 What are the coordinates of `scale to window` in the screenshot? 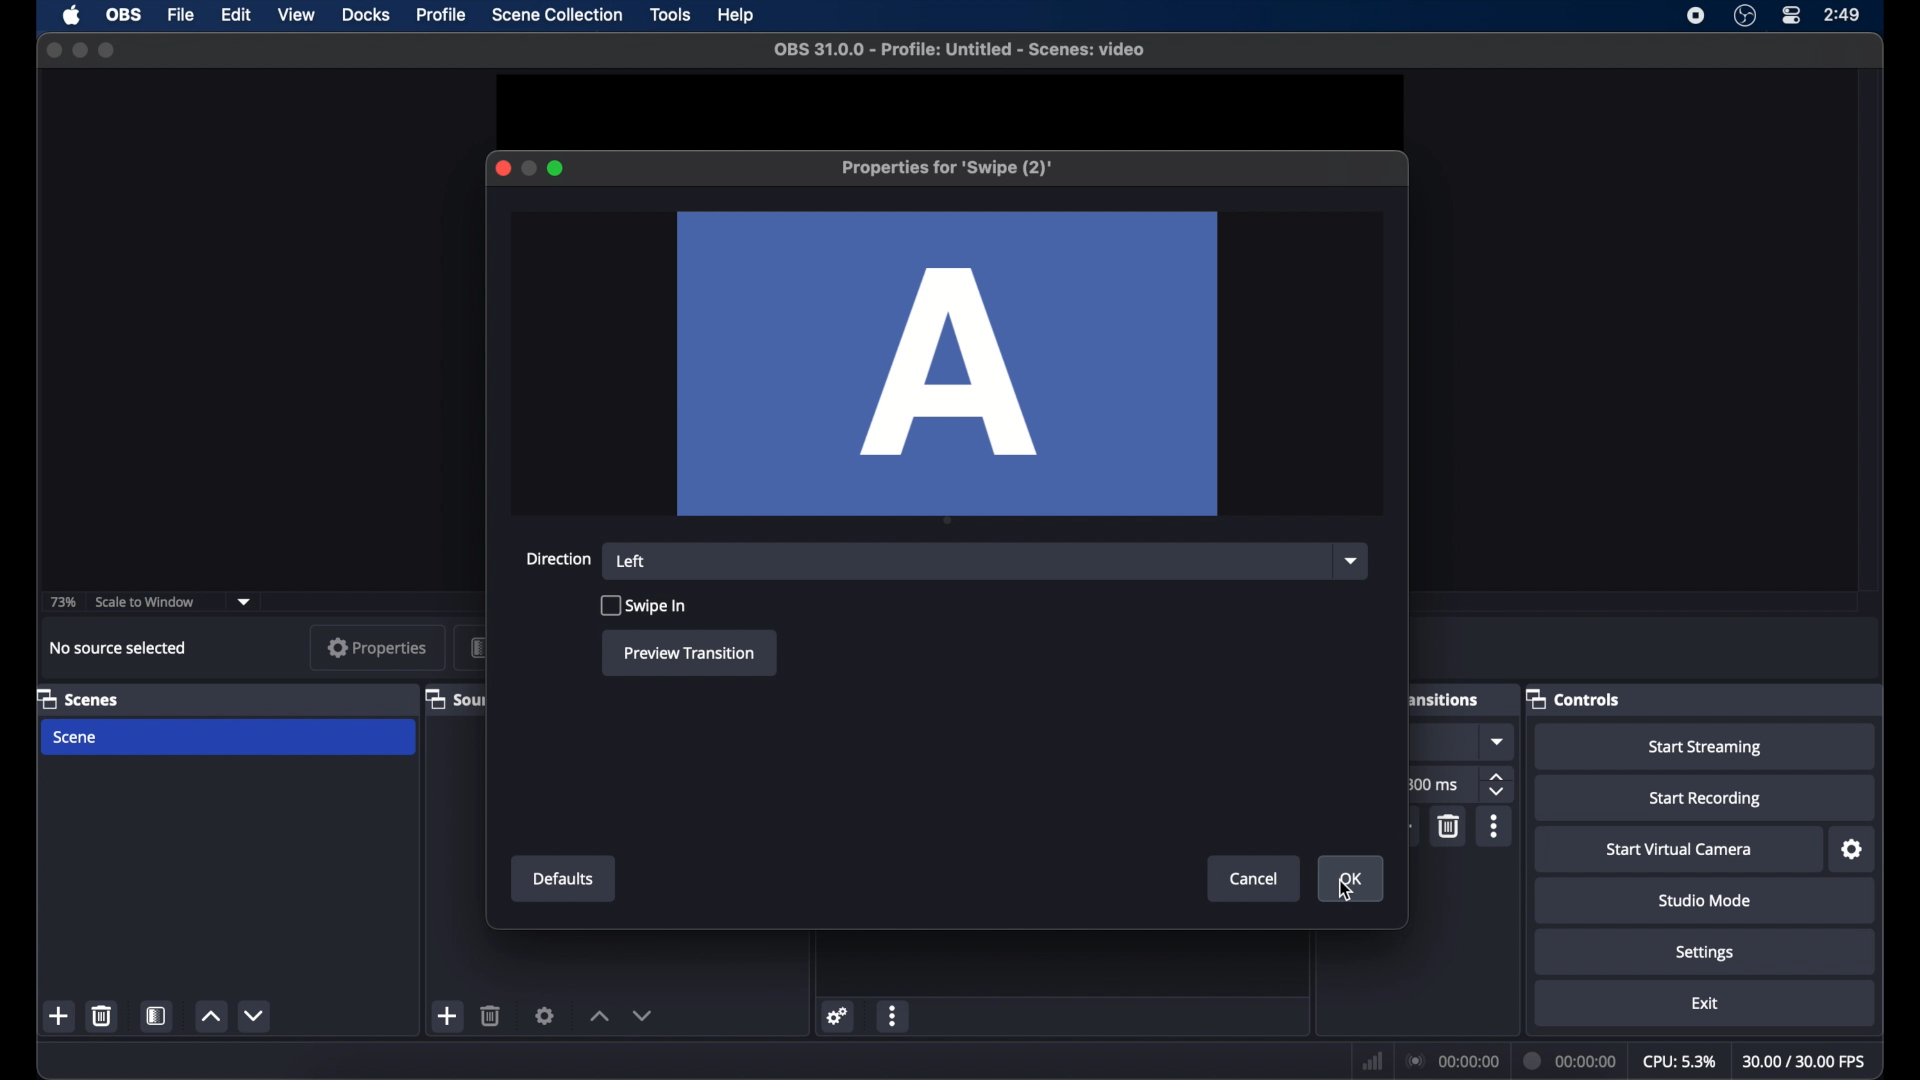 It's located at (146, 602).